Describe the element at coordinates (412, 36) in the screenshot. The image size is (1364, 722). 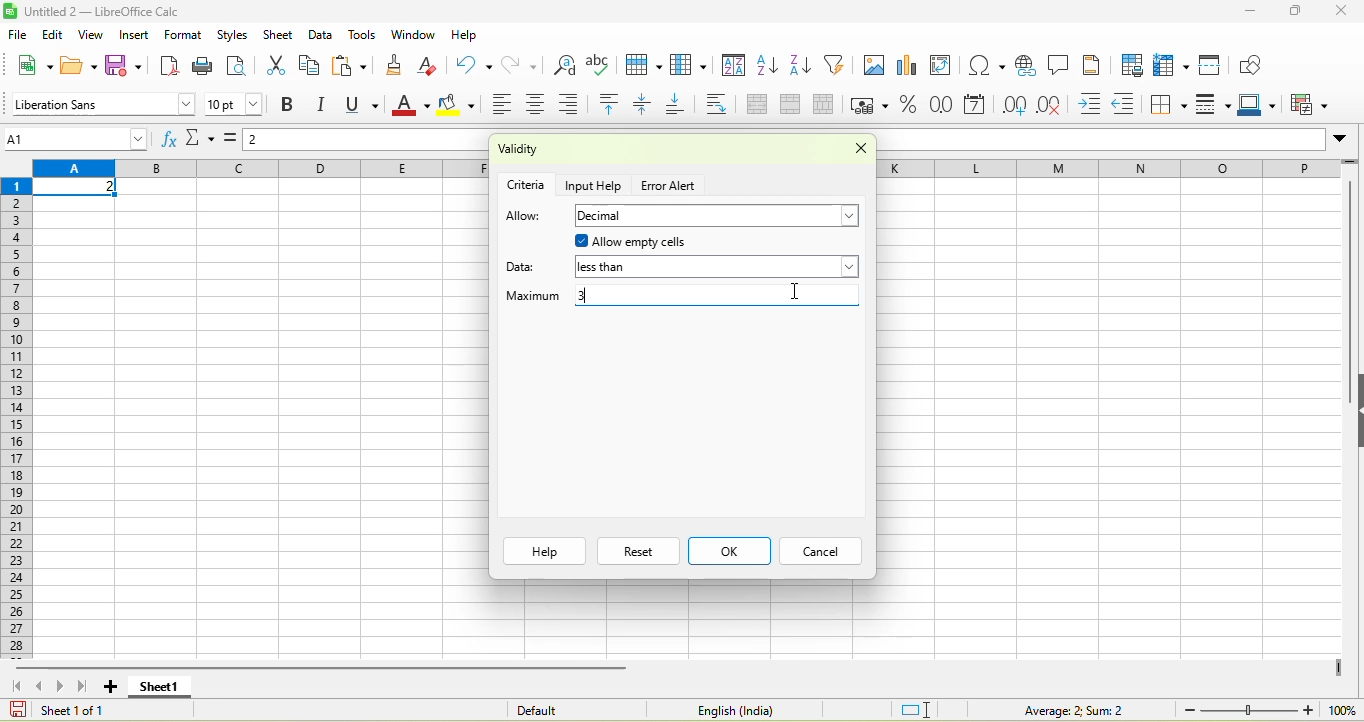
I see `window` at that location.